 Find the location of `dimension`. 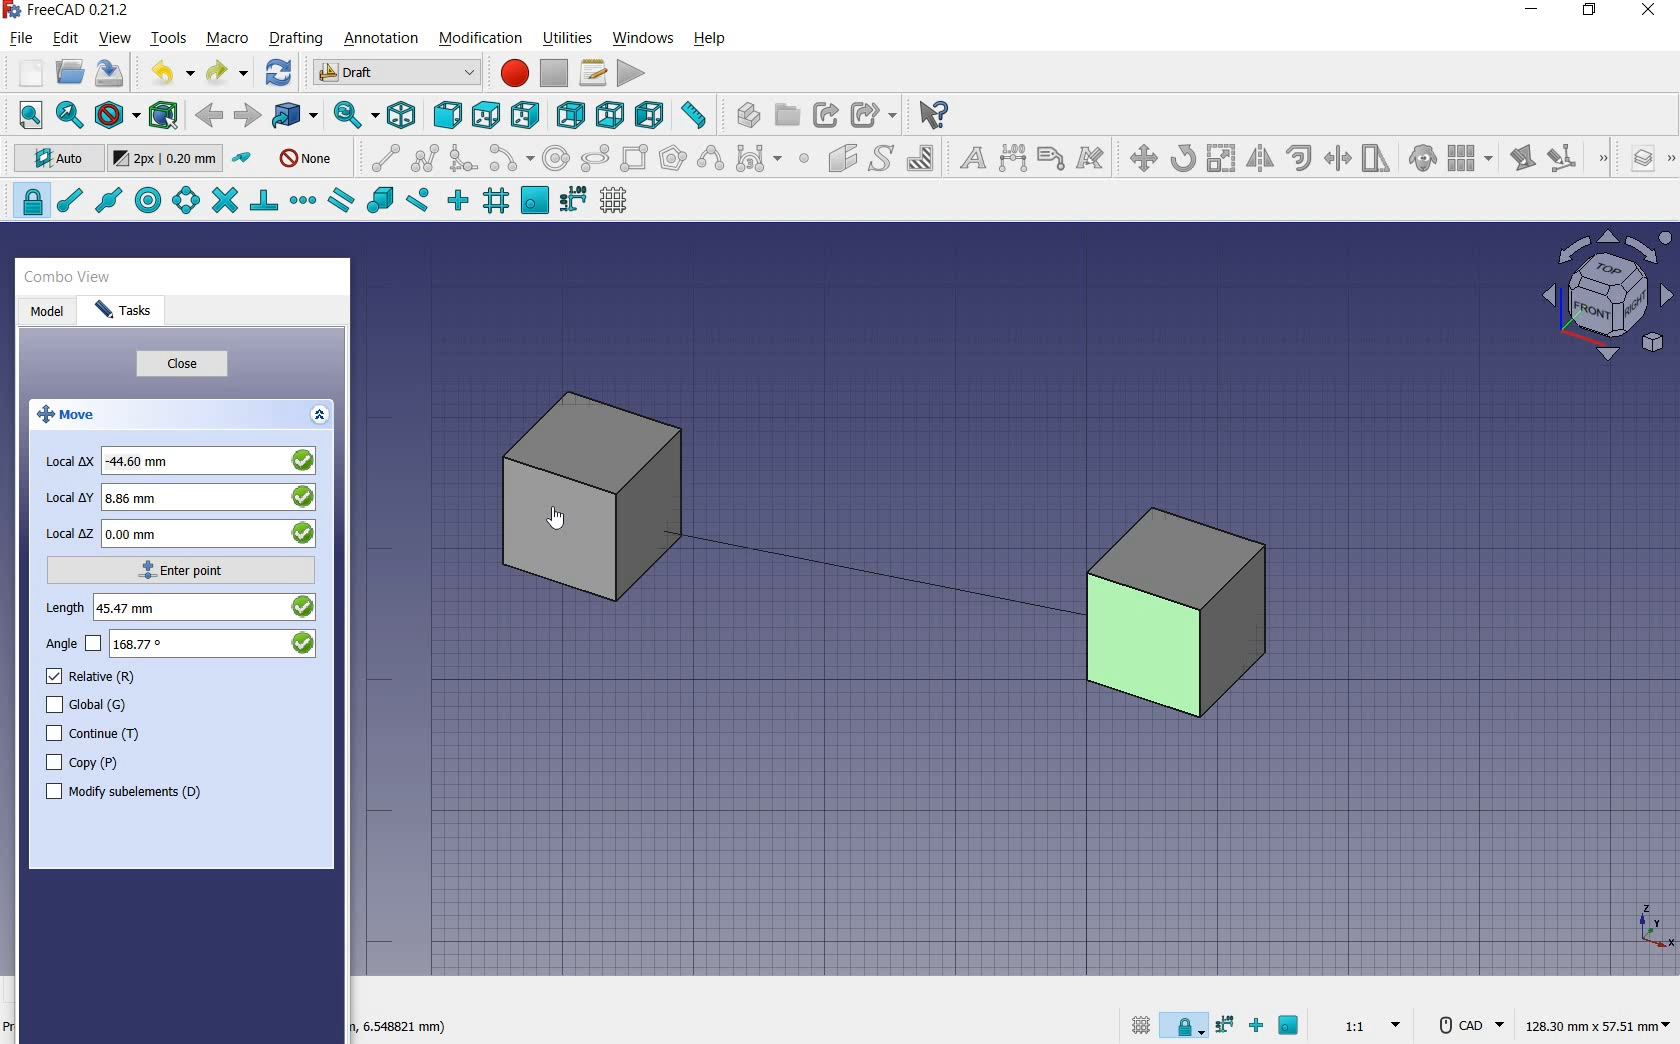

dimension is located at coordinates (1597, 1023).